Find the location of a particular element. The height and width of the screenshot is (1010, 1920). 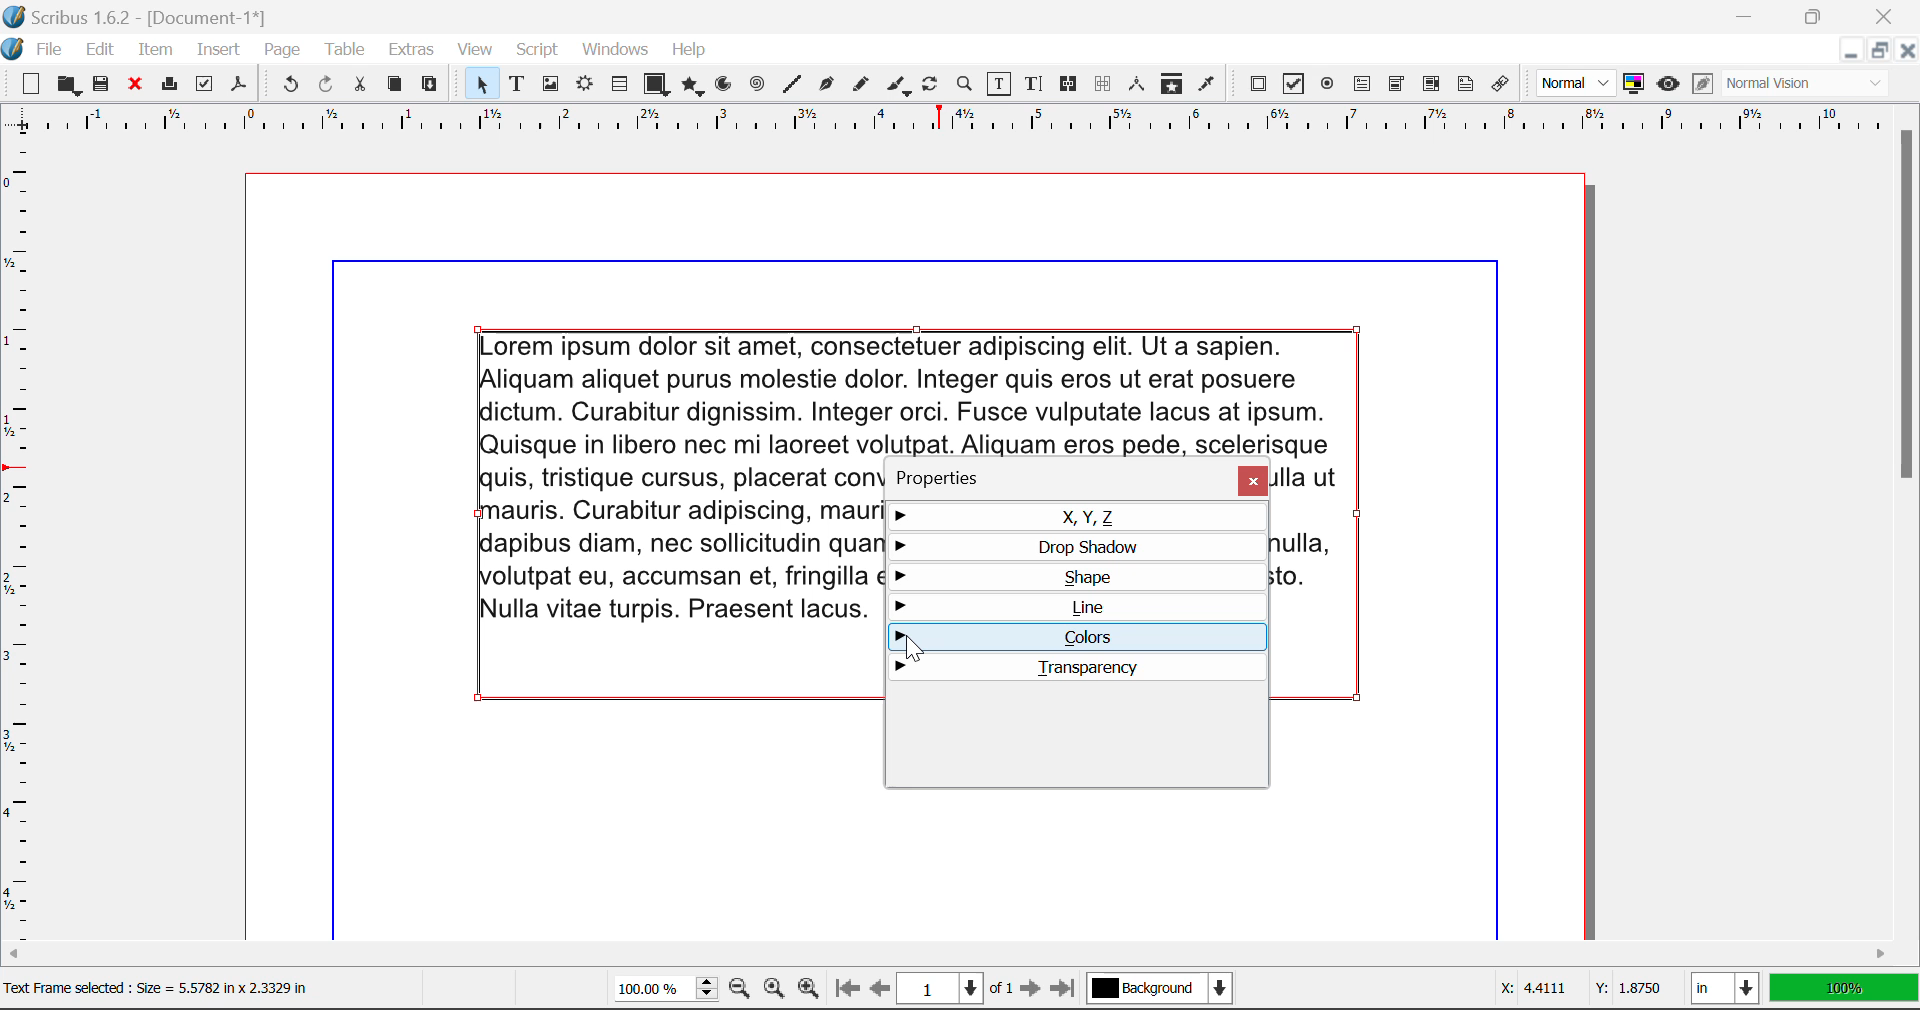

Restore Down is located at coordinates (1747, 14).